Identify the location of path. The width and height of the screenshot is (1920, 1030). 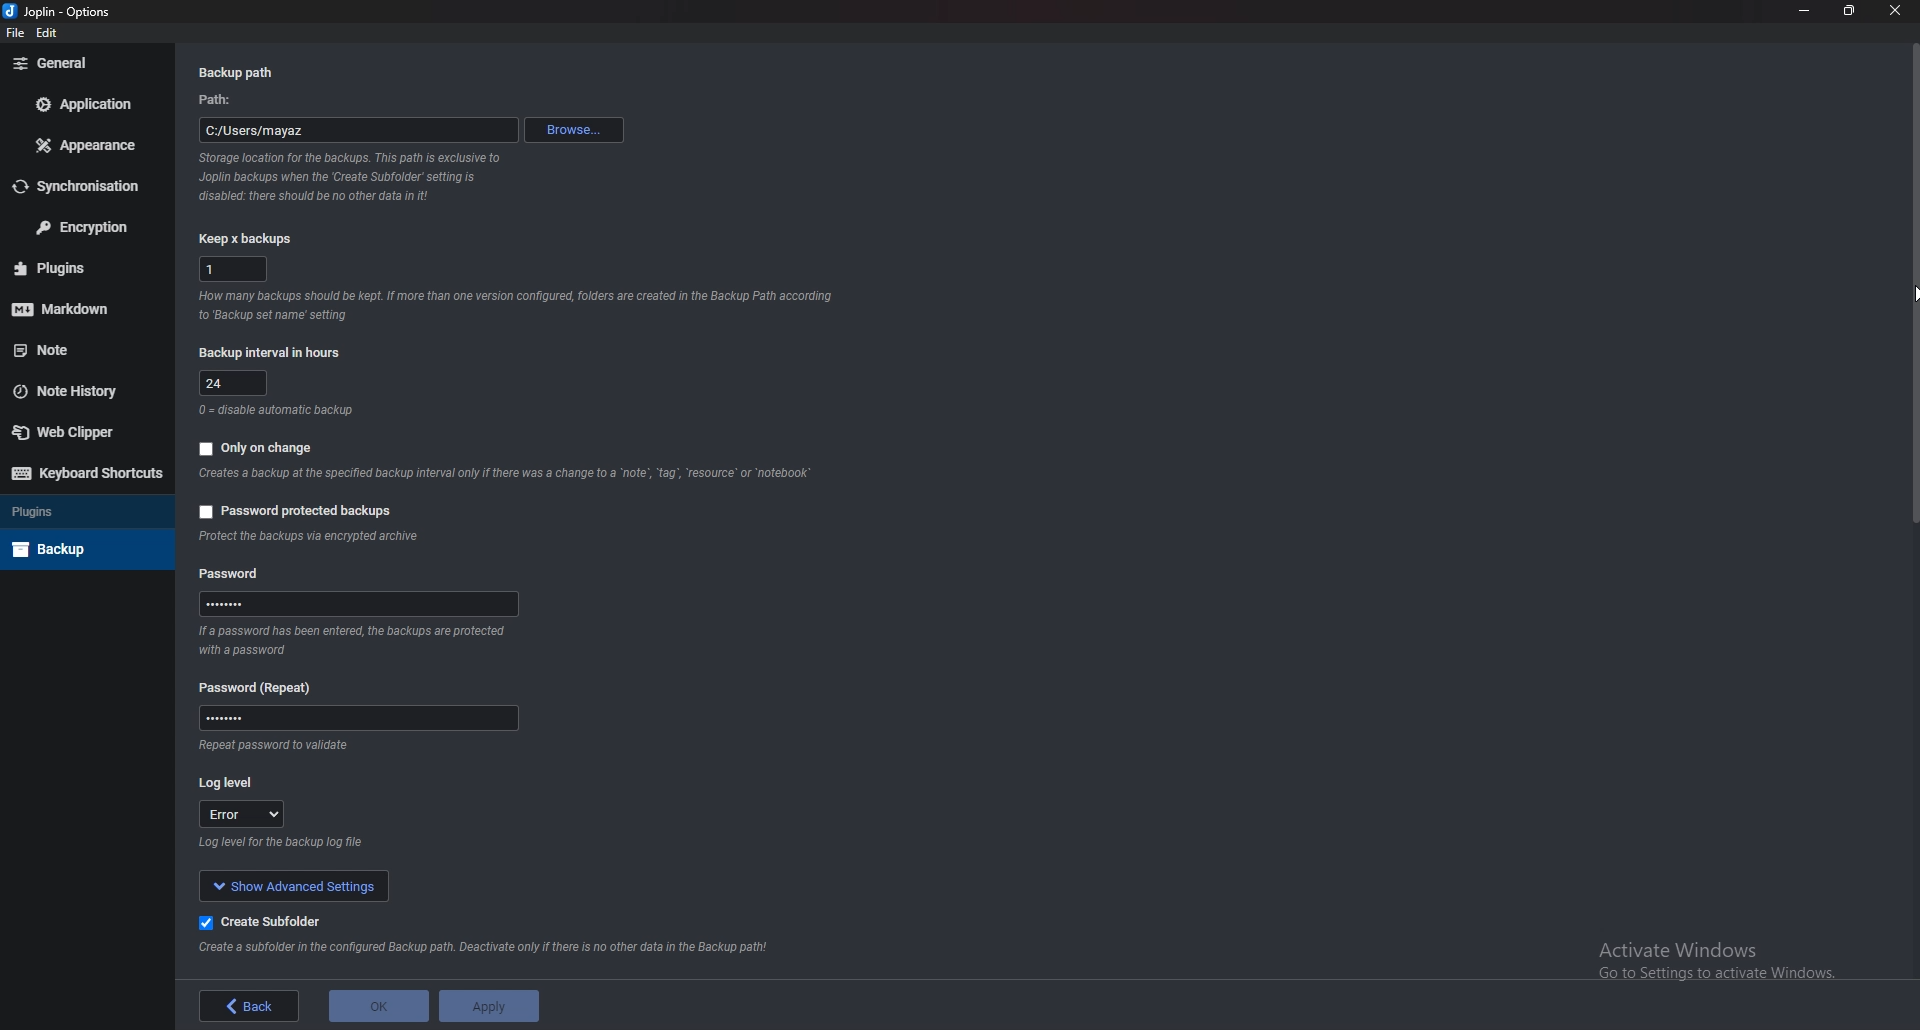
(359, 130).